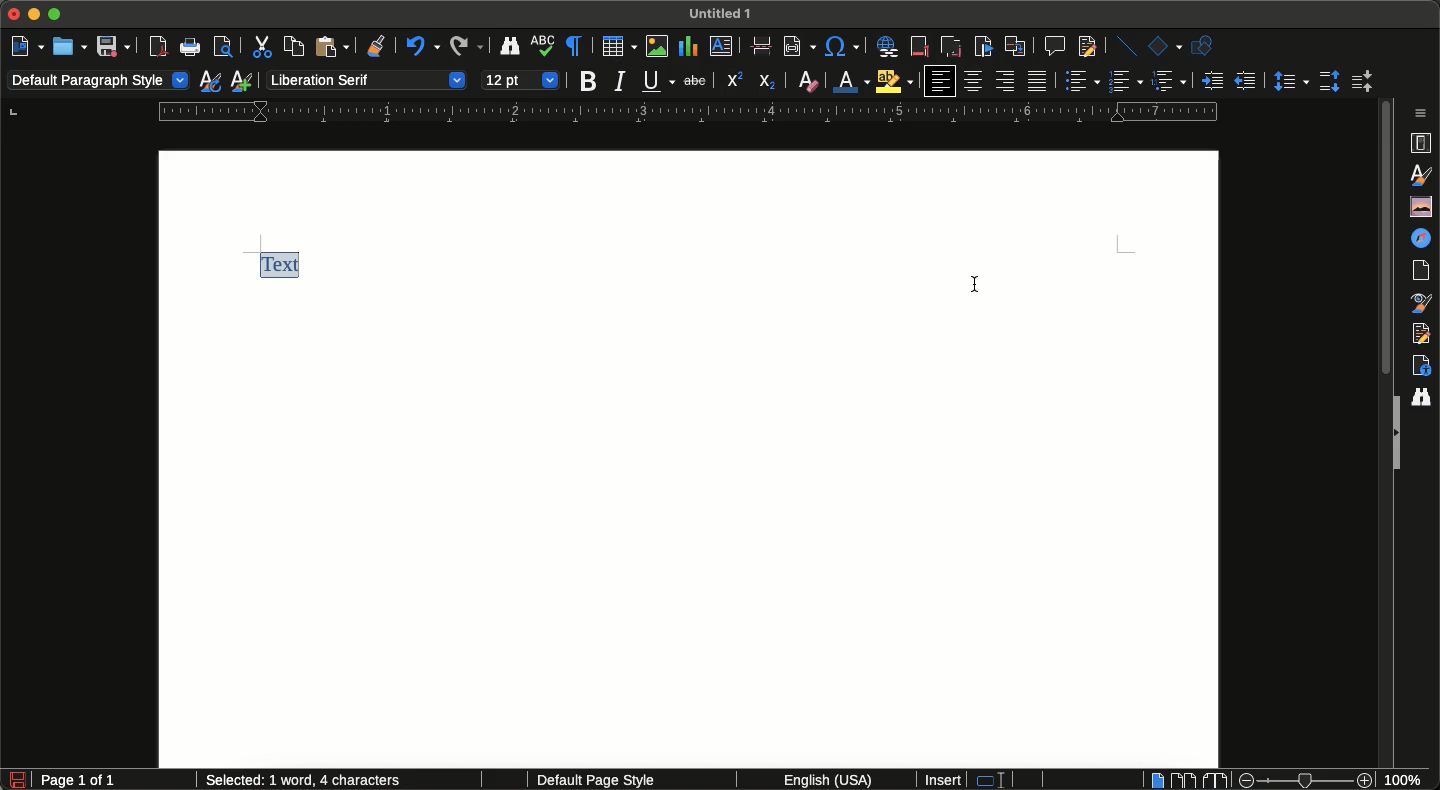  What do you see at coordinates (159, 47) in the screenshot?
I see `Export directly as PDF` at bounding box center [159, 47].